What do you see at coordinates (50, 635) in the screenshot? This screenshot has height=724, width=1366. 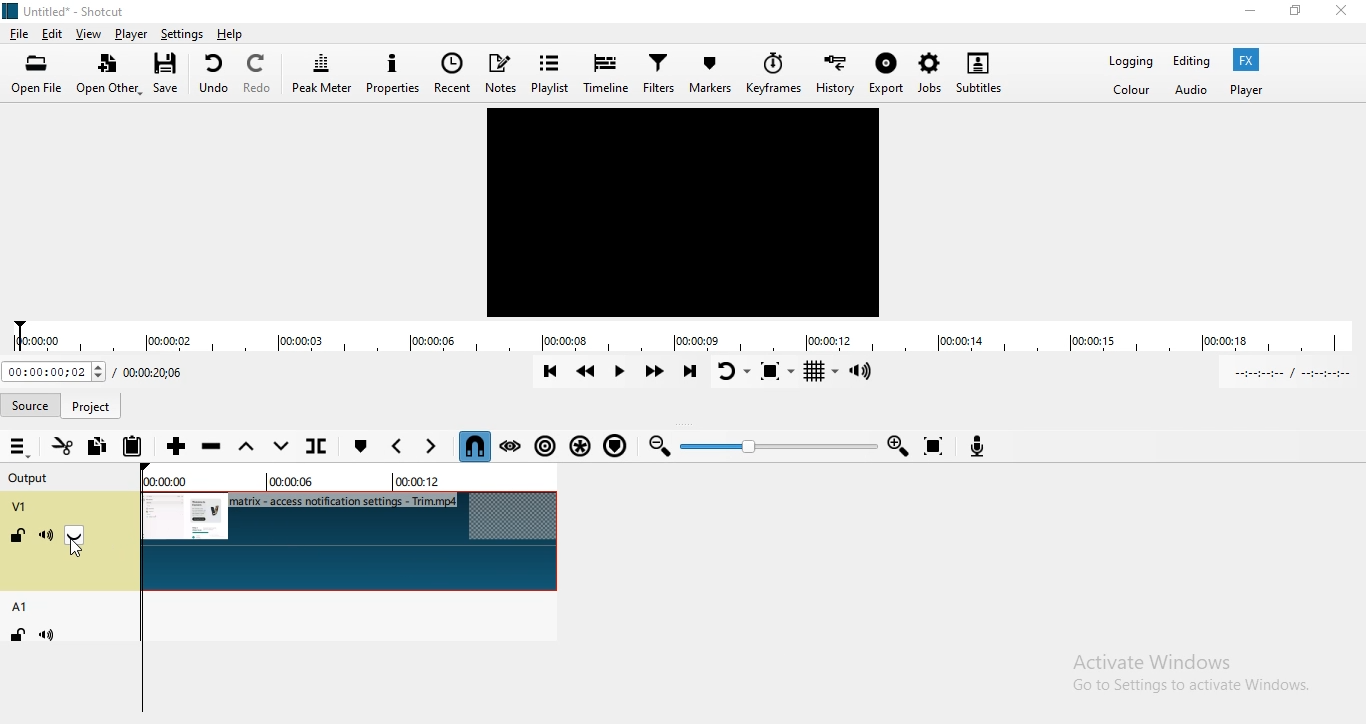 I see `mute` at bounding box center [50, 635].